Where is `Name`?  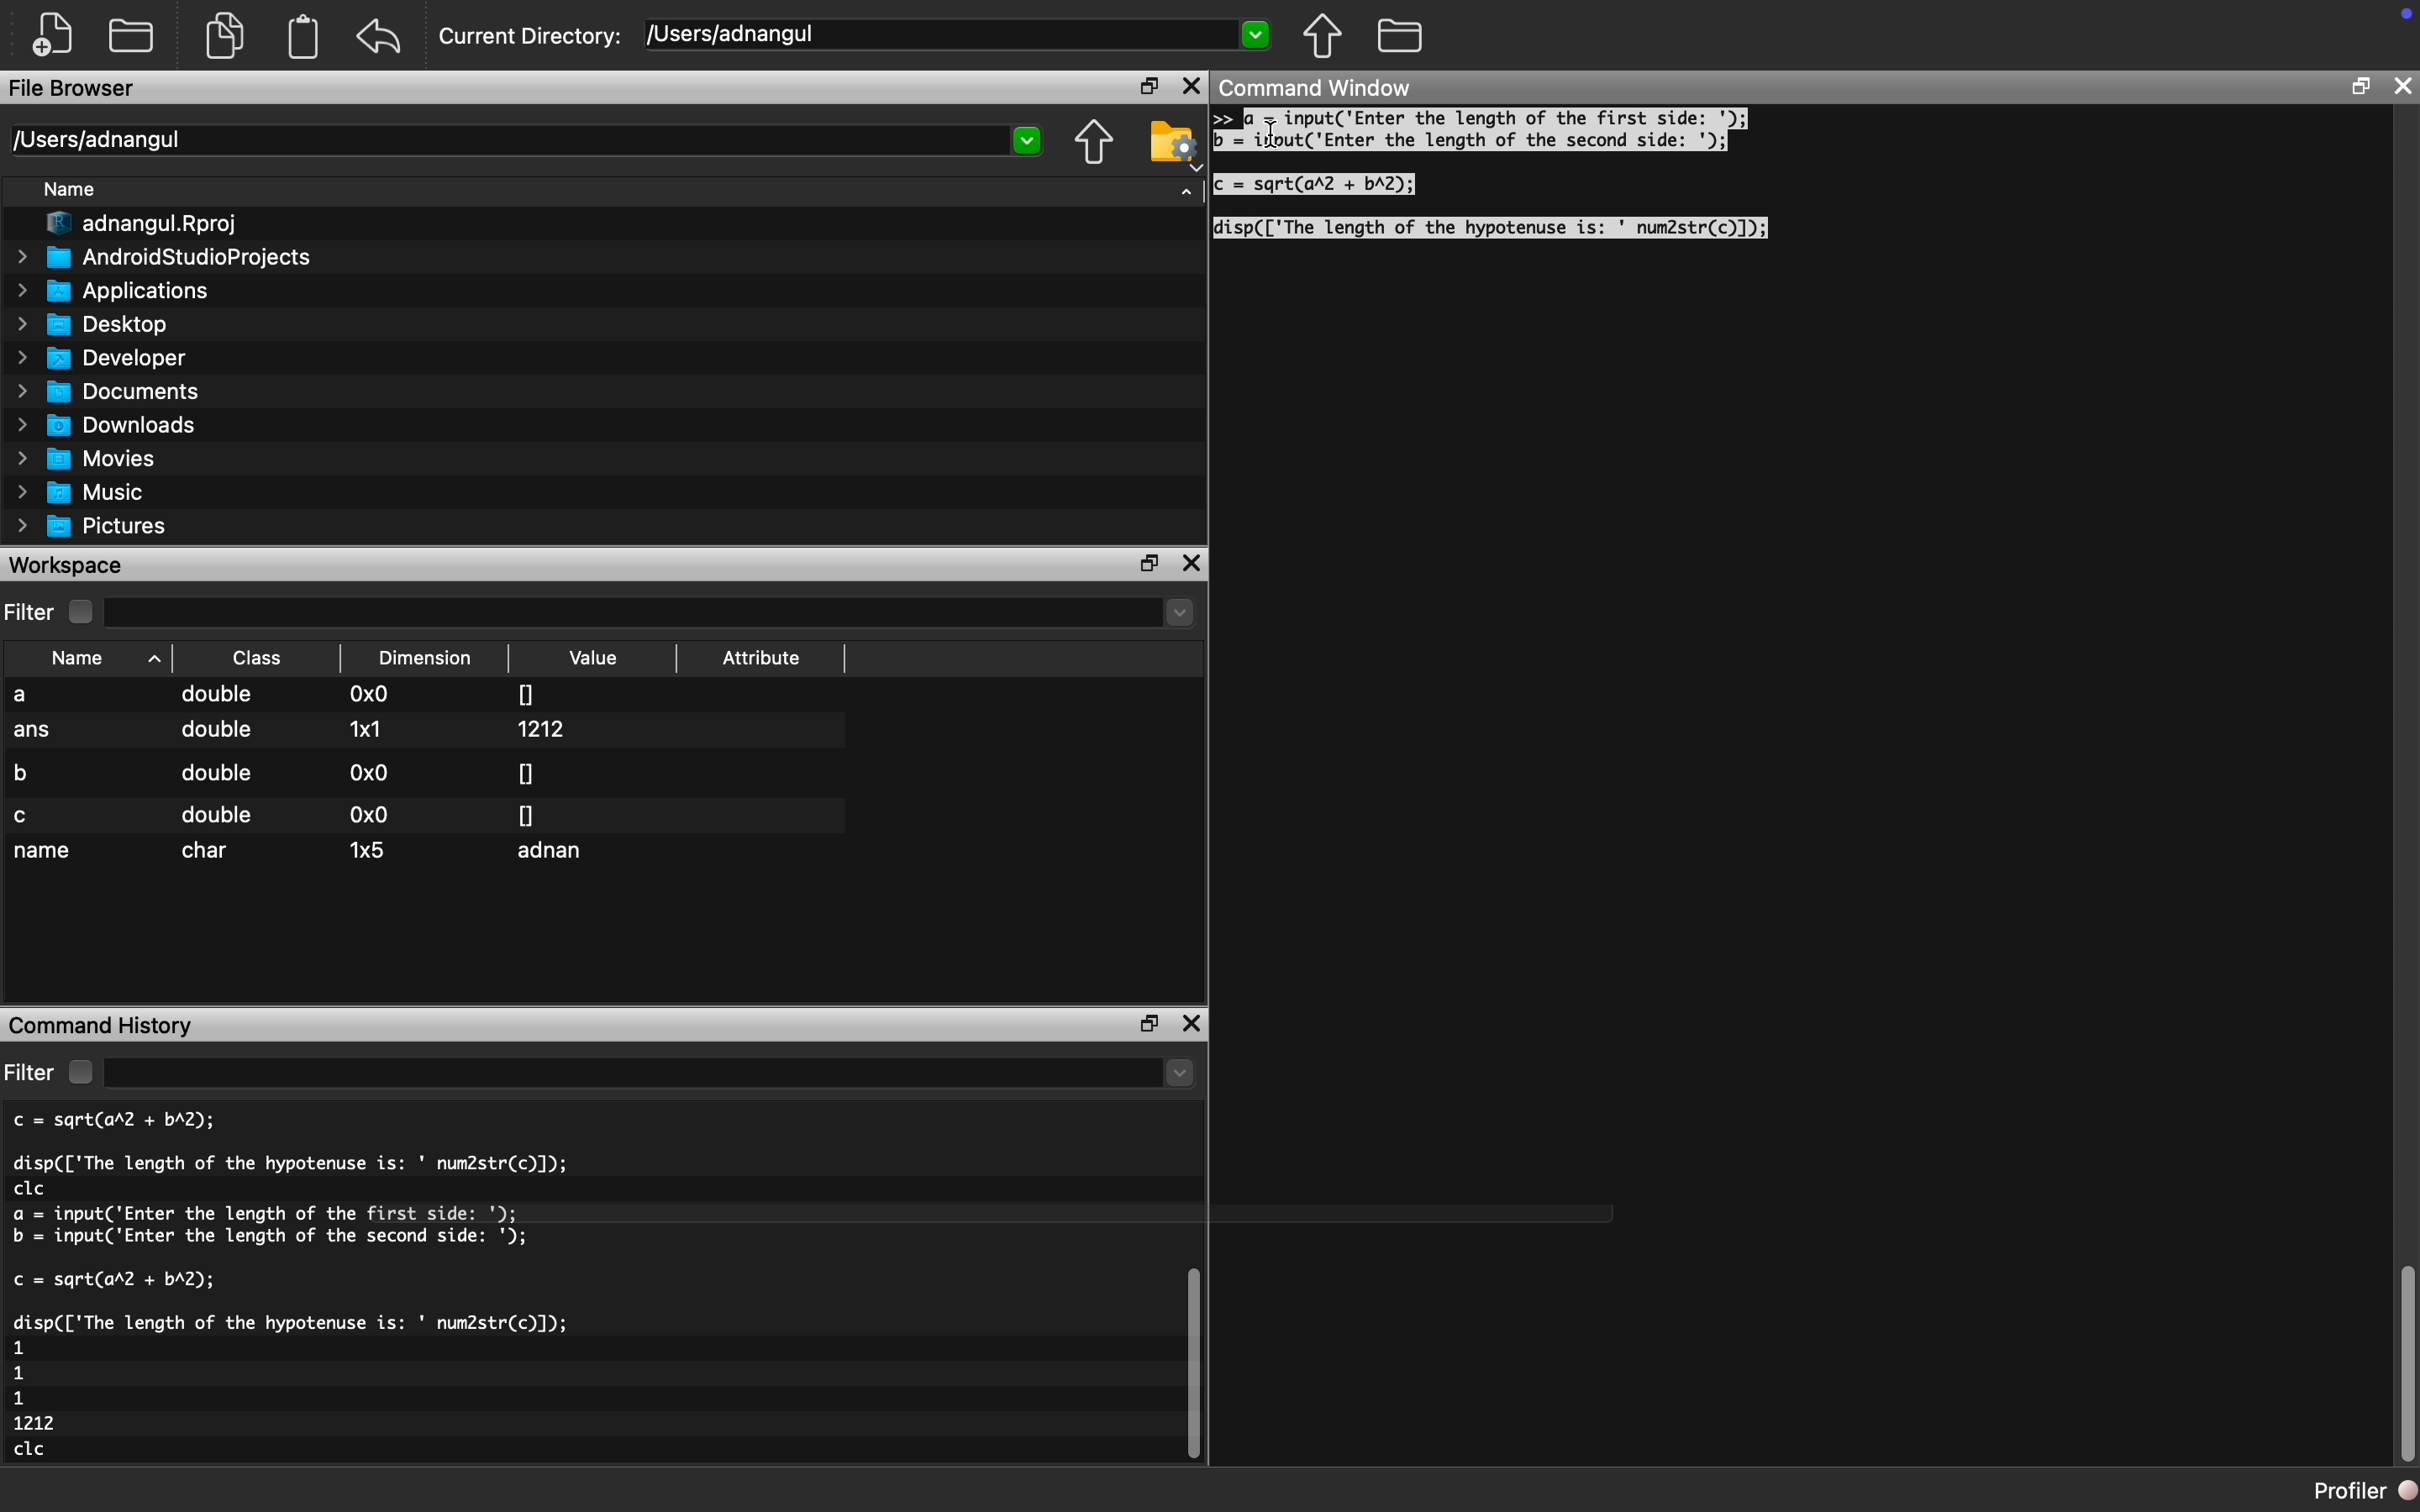
Name is located at coordinates (79, 192).